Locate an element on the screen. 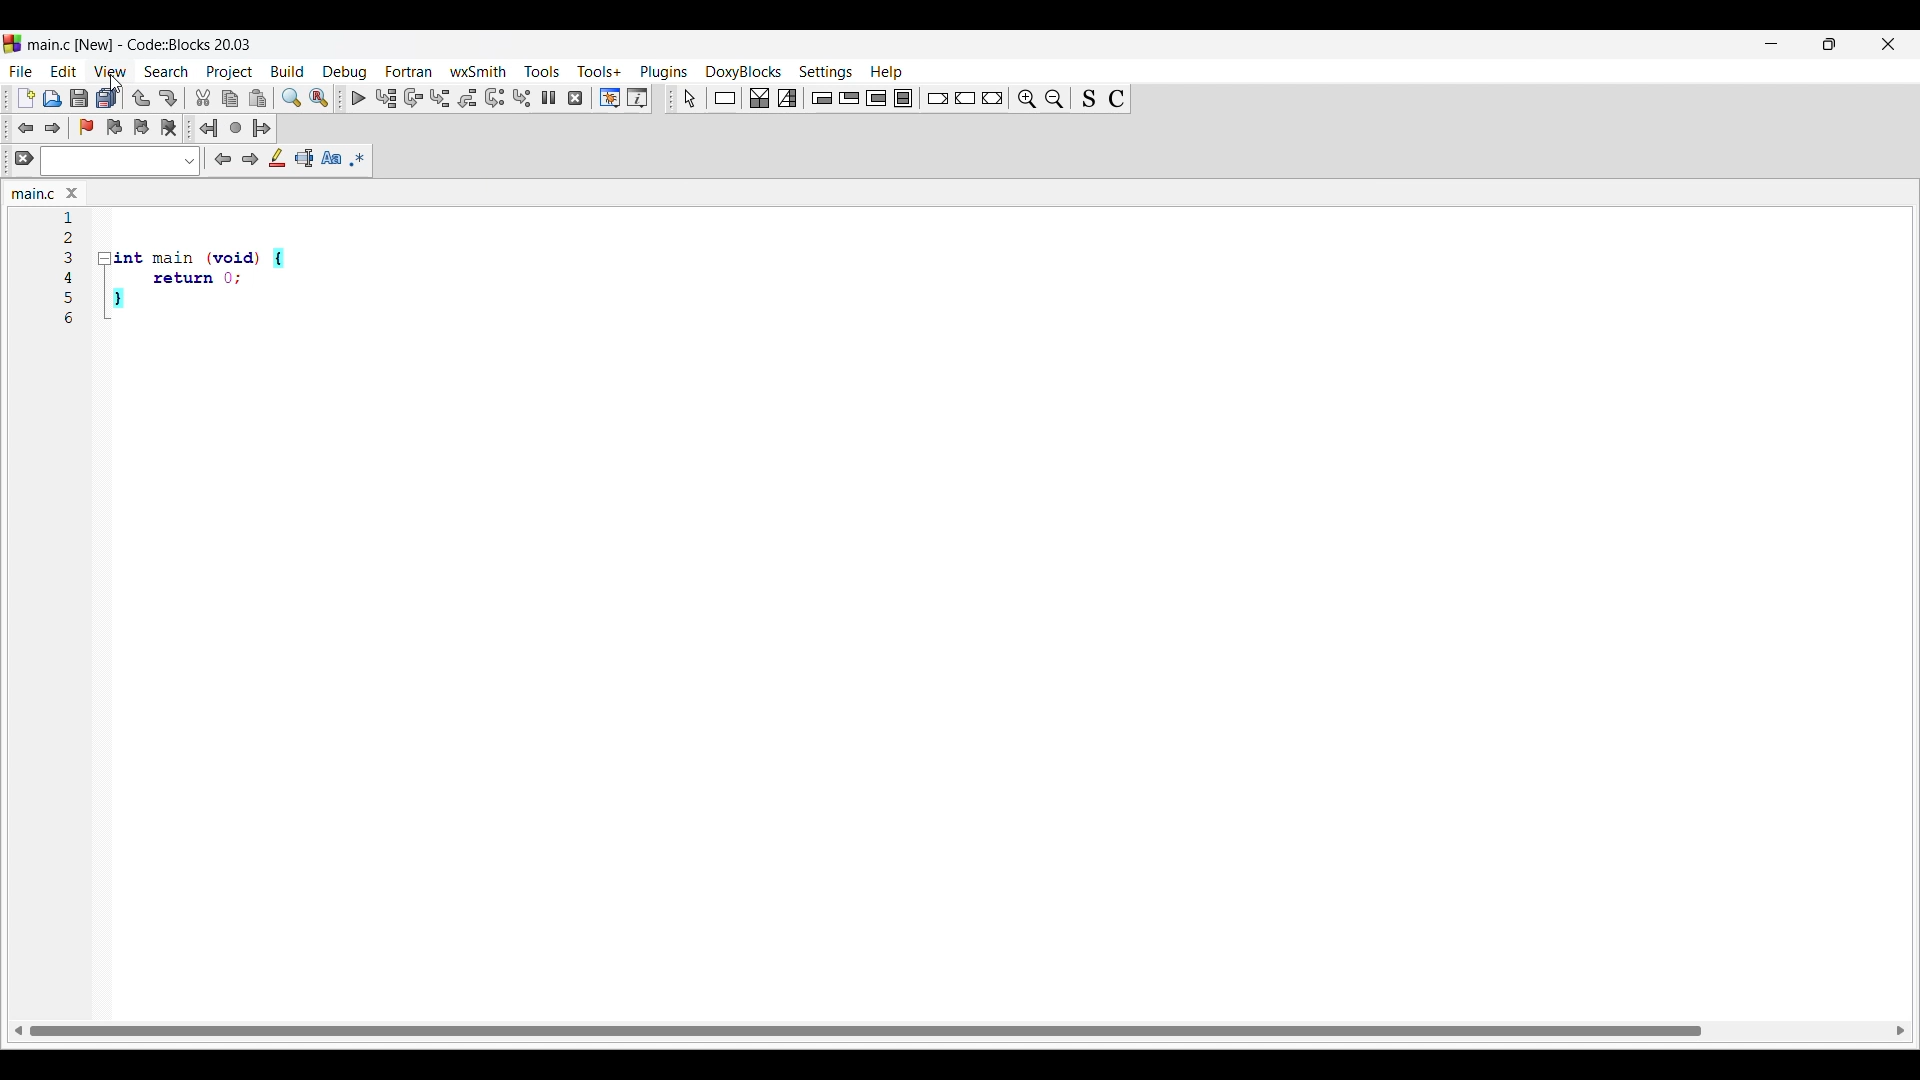 The image size is (1920, 1080). Debug/Continue is located at coordinates (358, 98).